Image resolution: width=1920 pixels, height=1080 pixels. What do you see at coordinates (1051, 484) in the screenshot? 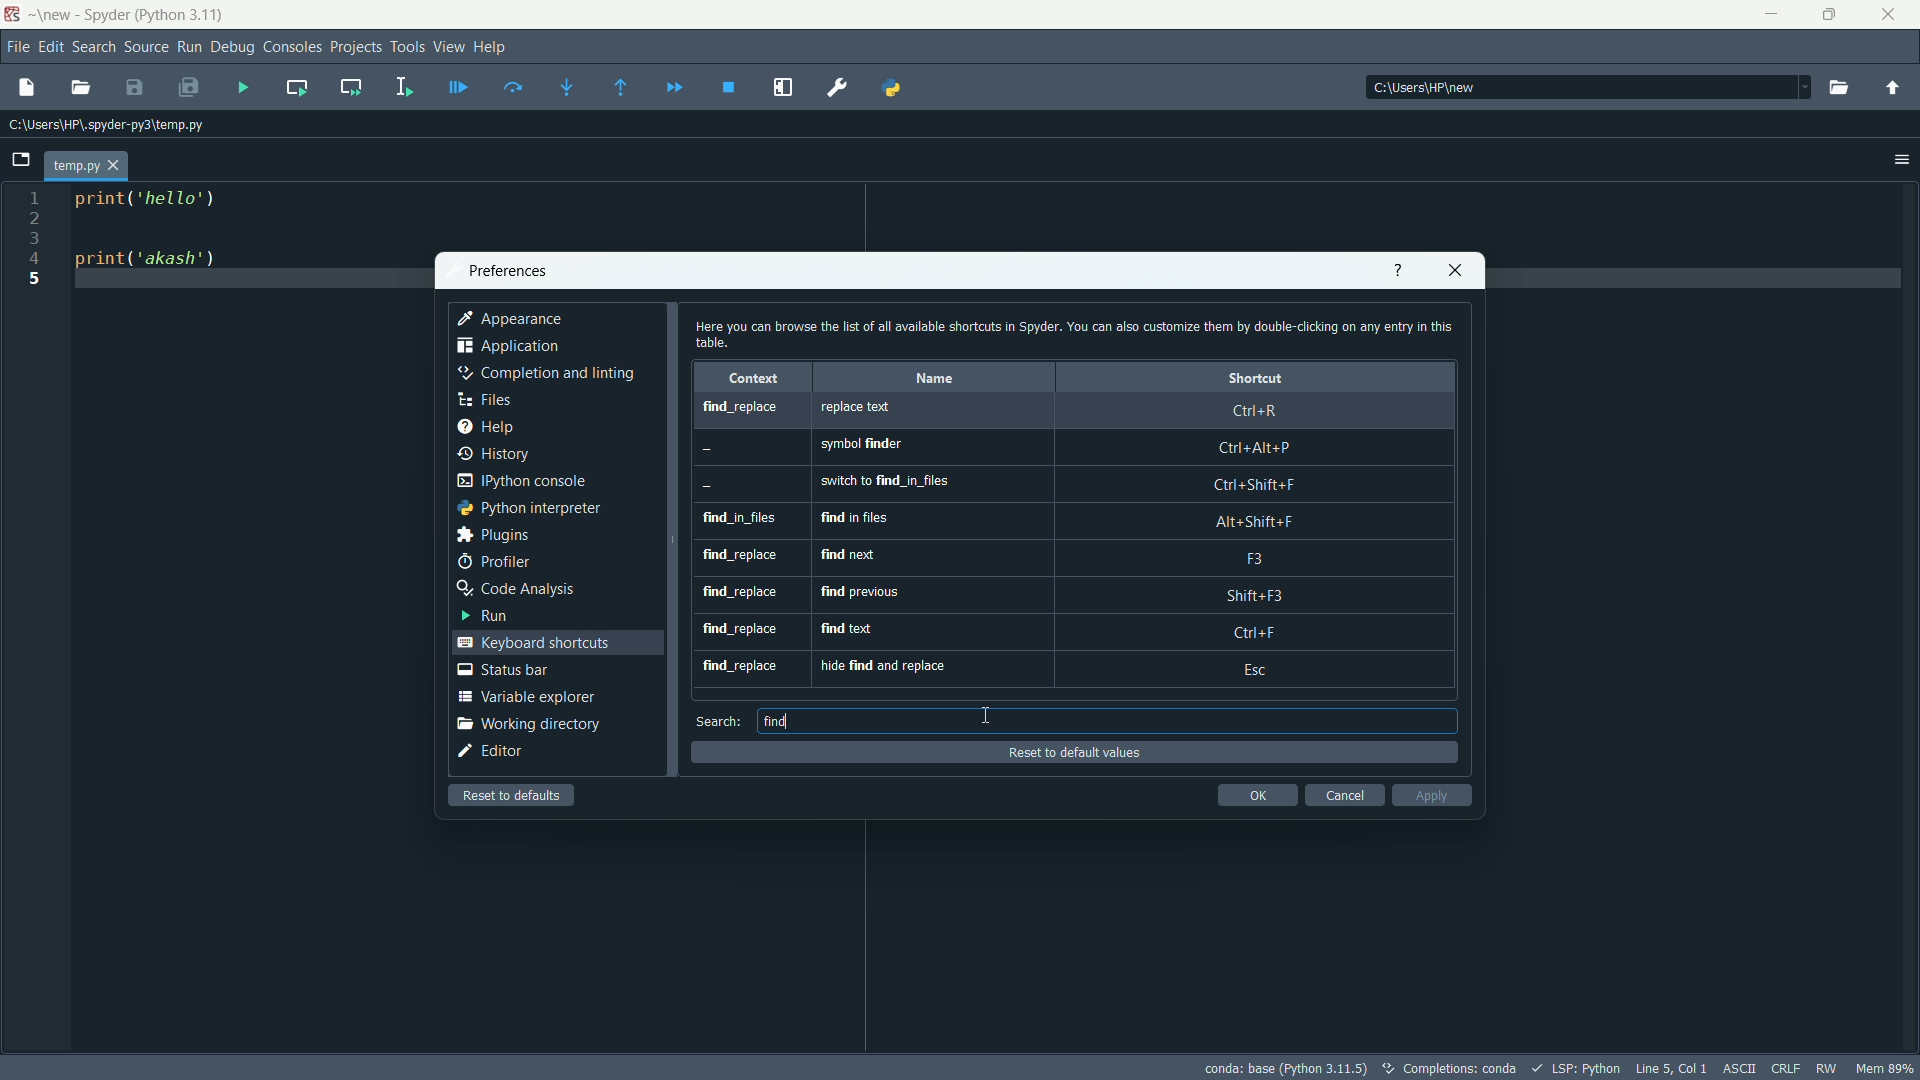
I see `-, switch to find_in_files, ctrl+shift+f` at bounding box center [1051, 484].